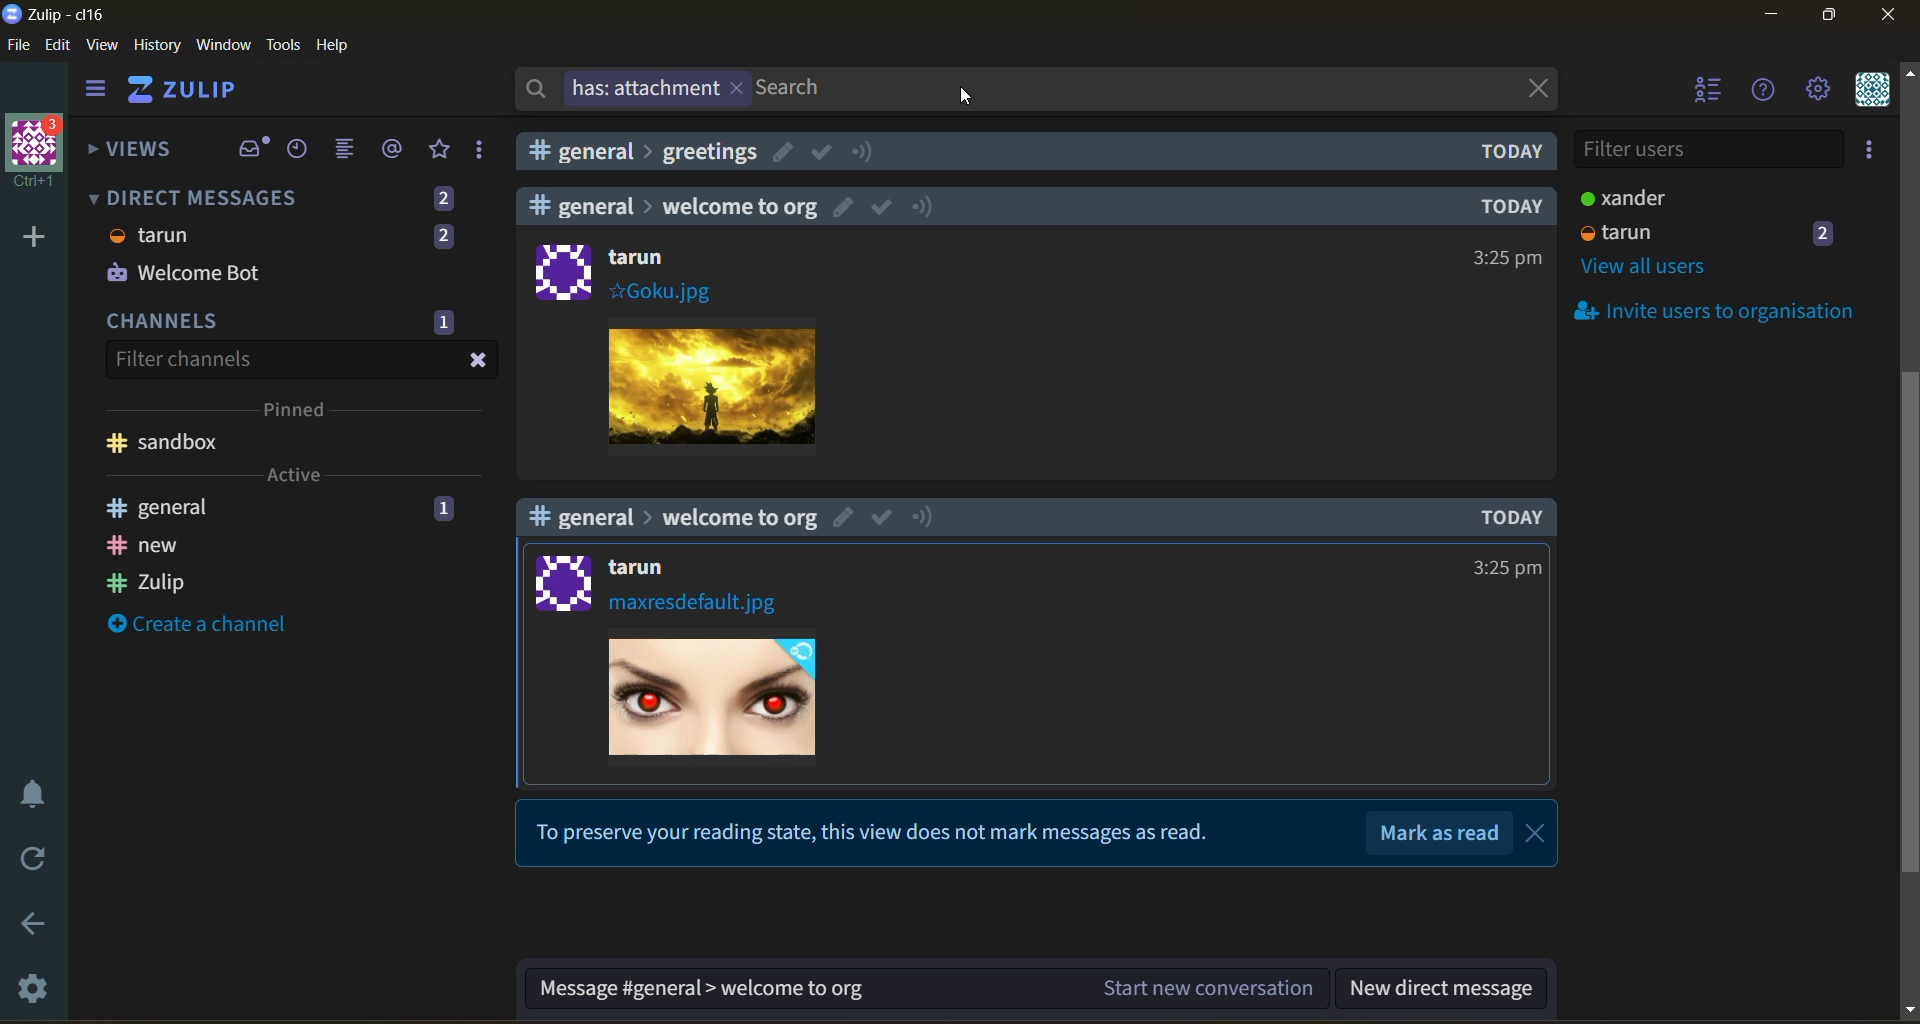 This screenshot has width=1920, height=1024. Describe the element at coordinates (59, 46) in the screenshot. I see `edit` at that location.